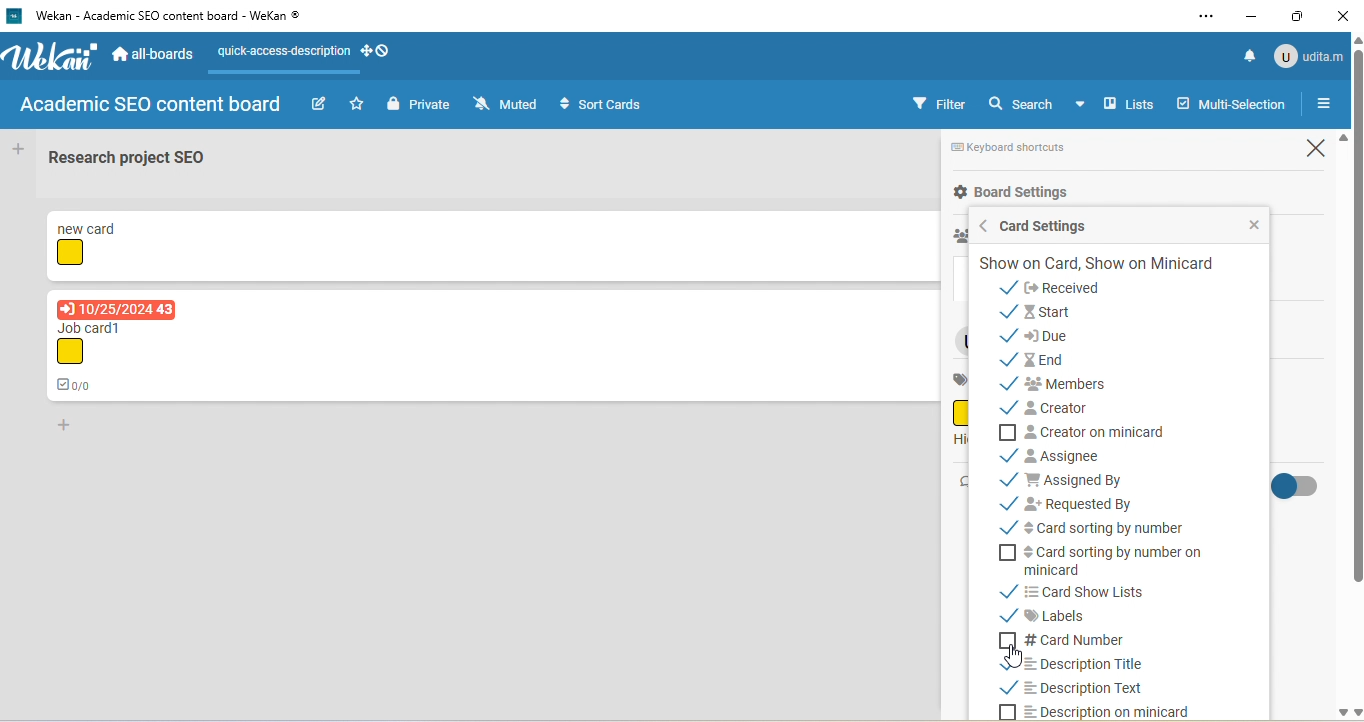  Describe the element at coordinates (1063, 410) in the screenshot. I see `creator` at that location.